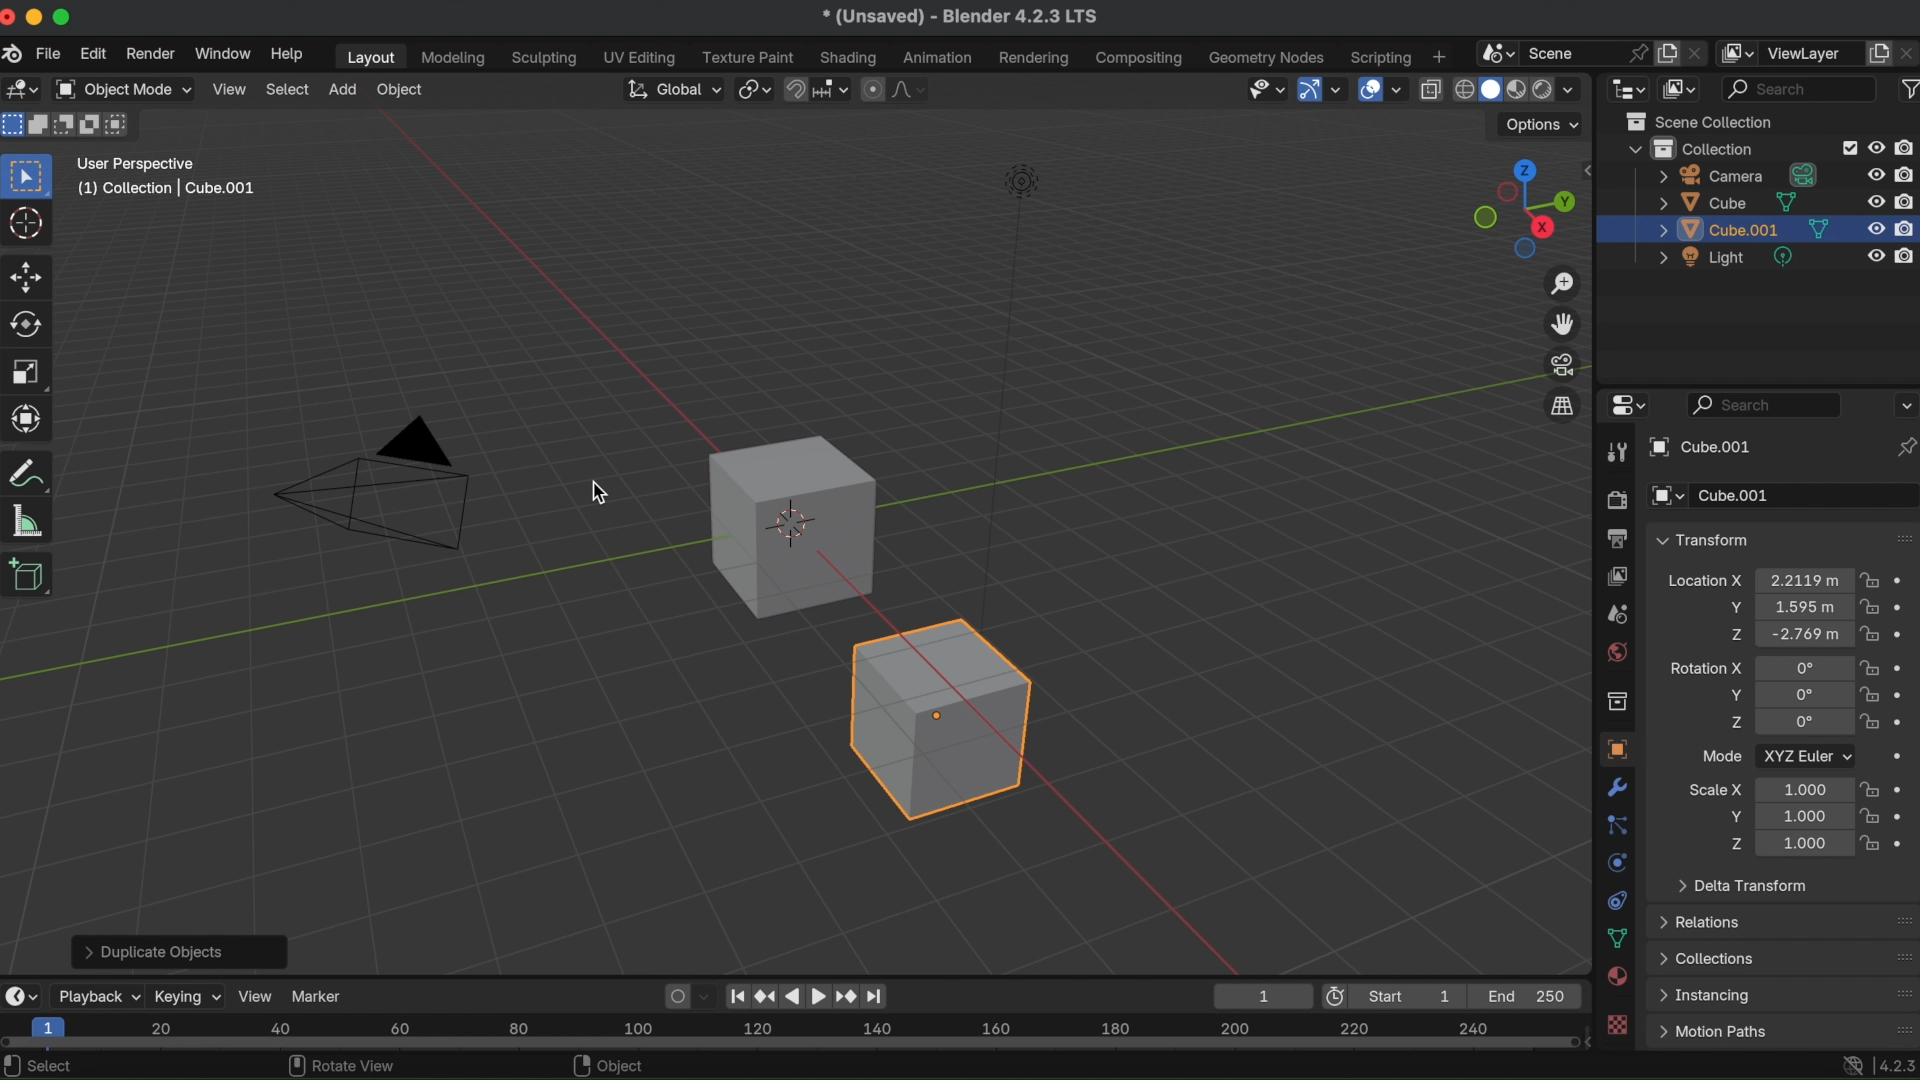 The image size is (1920, 1080). Describe the element at coordinates (748, 57) in the screenshot. I see `texture paint` at that location.